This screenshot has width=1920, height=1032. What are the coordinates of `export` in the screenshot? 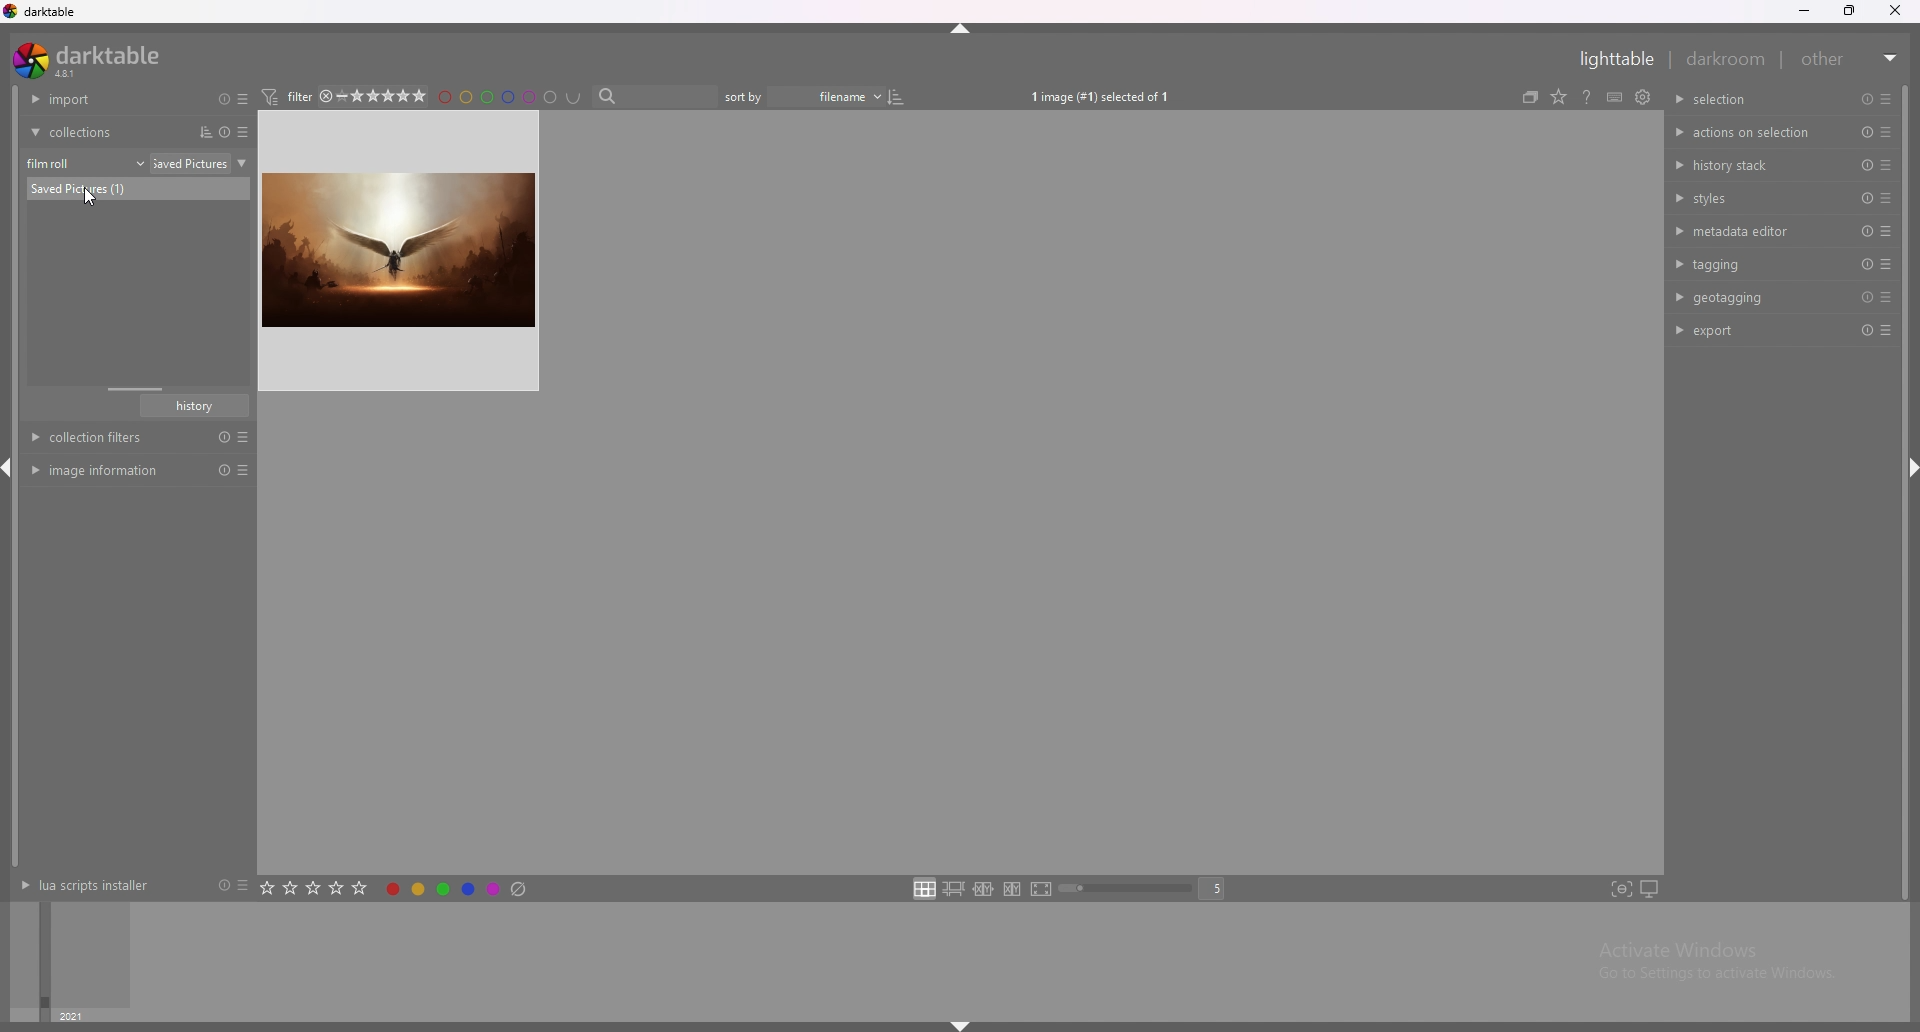 It's located at (1749, 330).